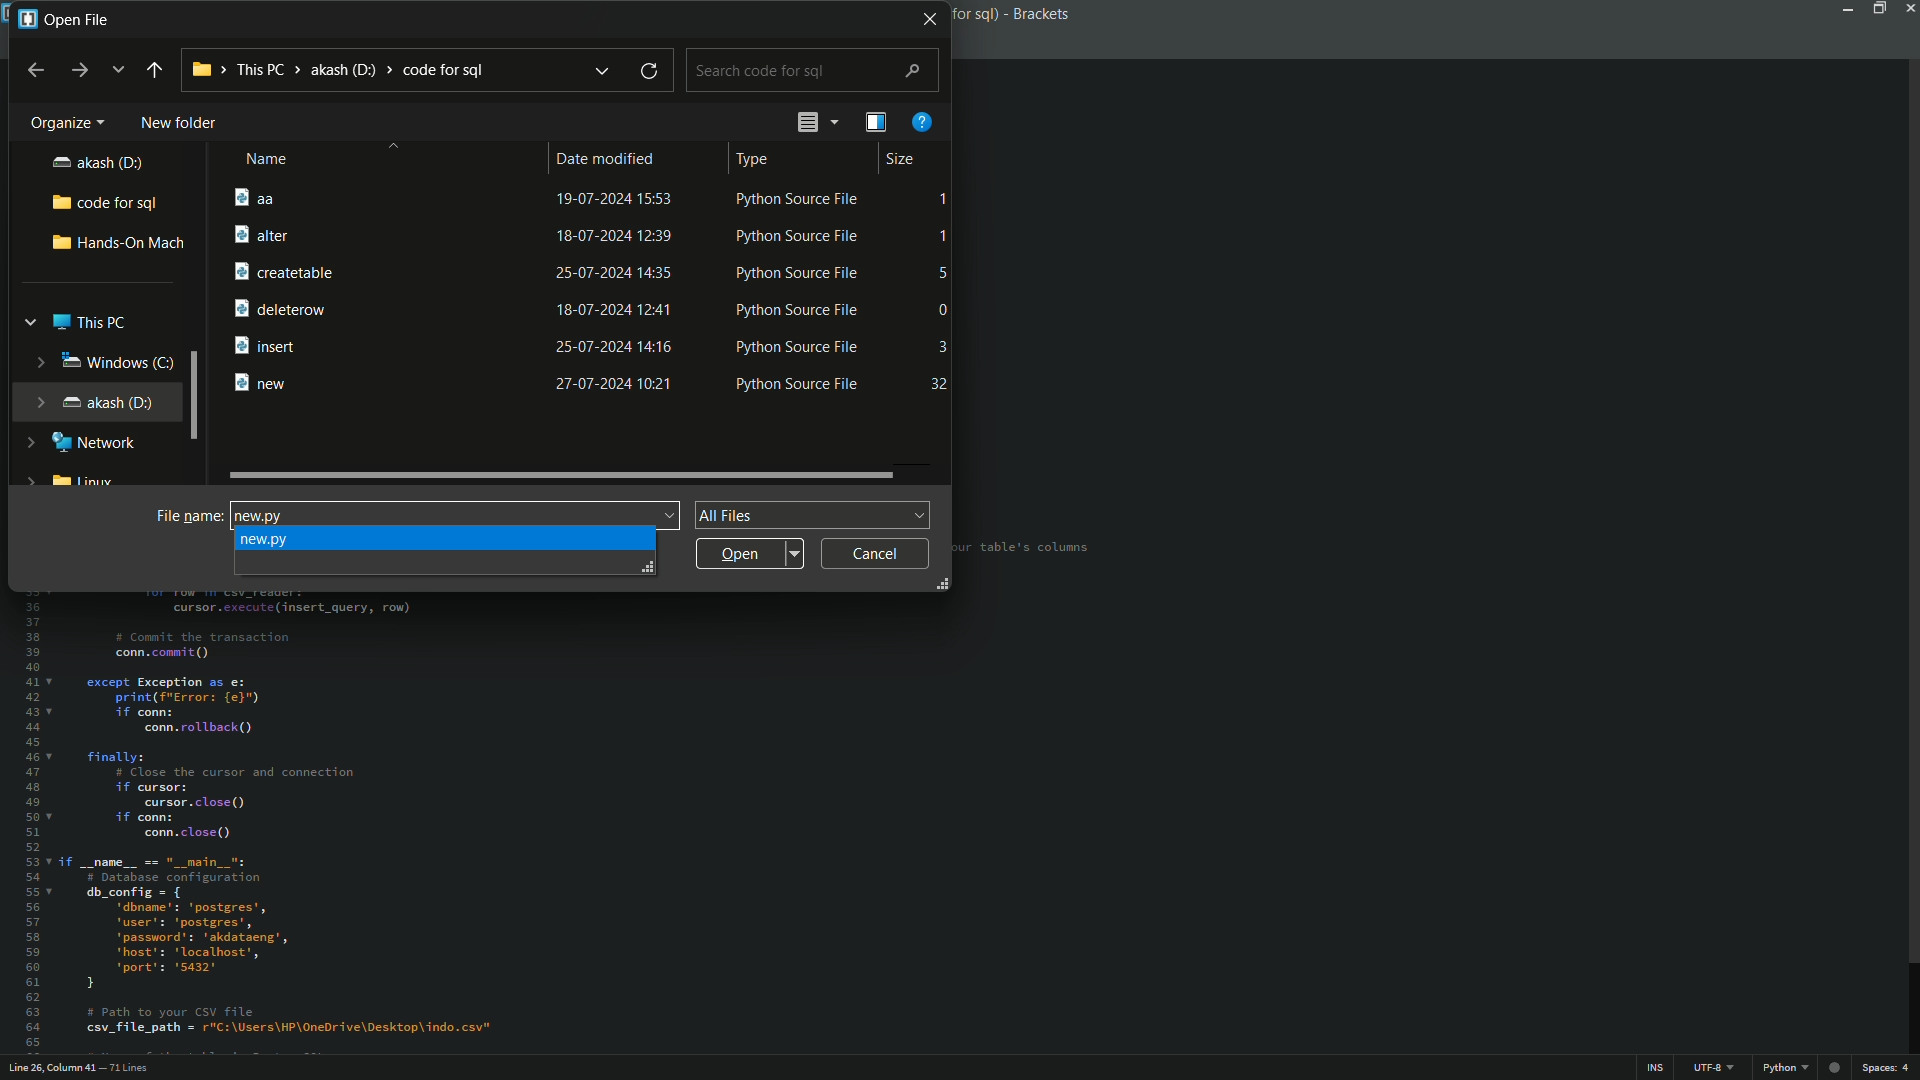 The height and width of the screenshot is (1080, 1920). I want to click on cancel, so click(875, 553).